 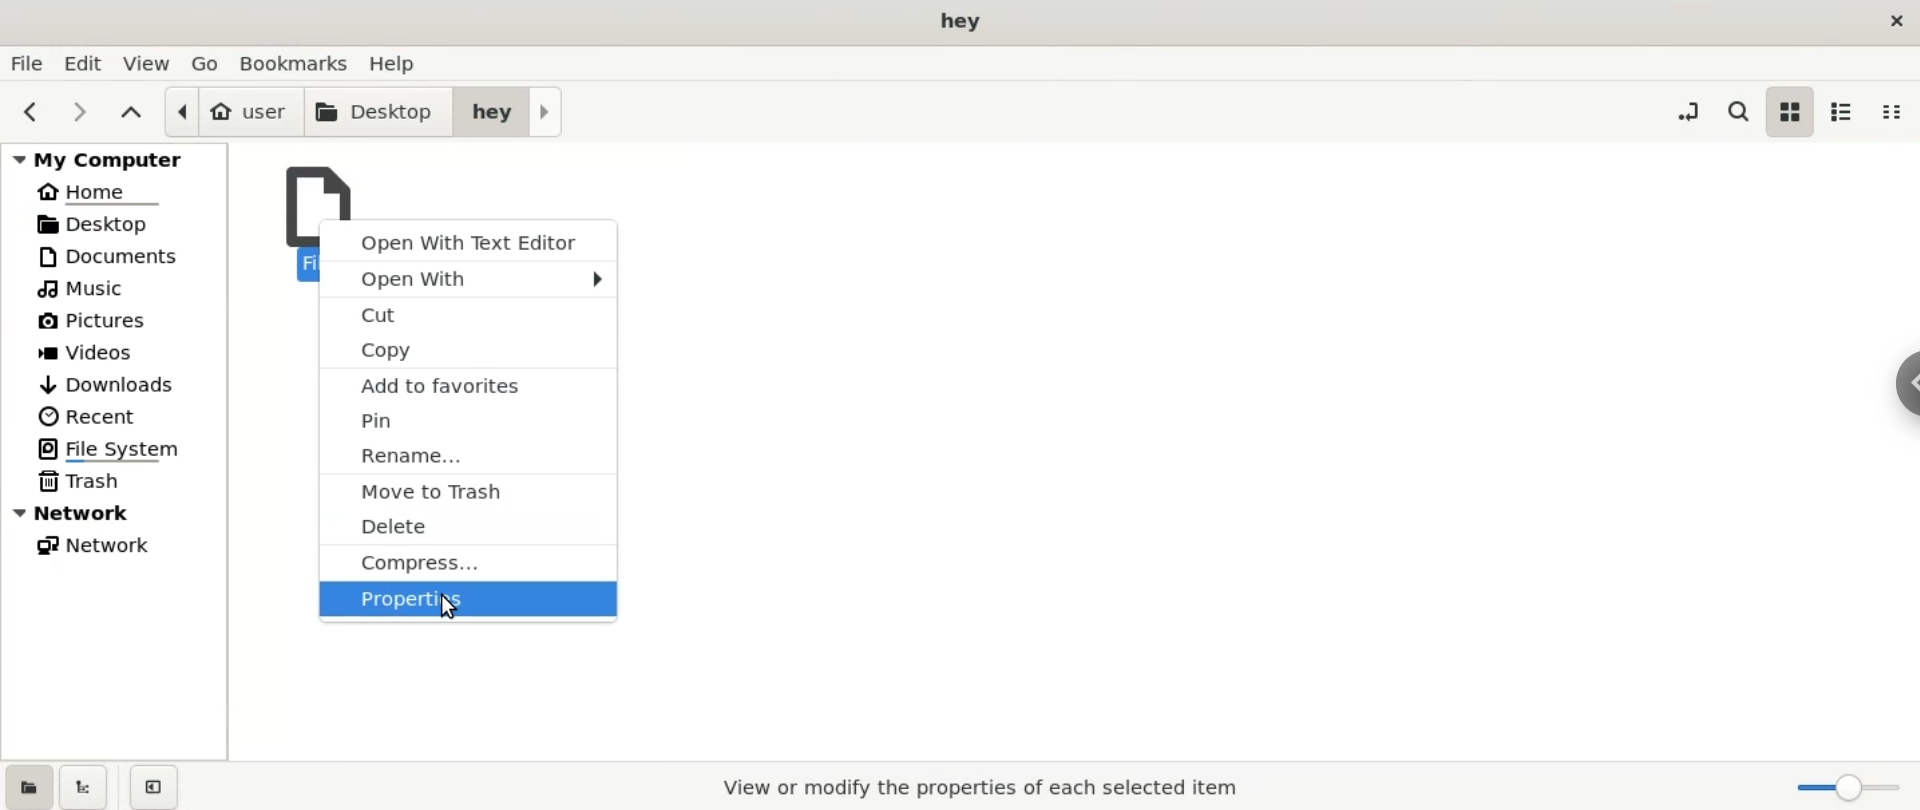 I want to click on show places, so click(x=26, y=788).